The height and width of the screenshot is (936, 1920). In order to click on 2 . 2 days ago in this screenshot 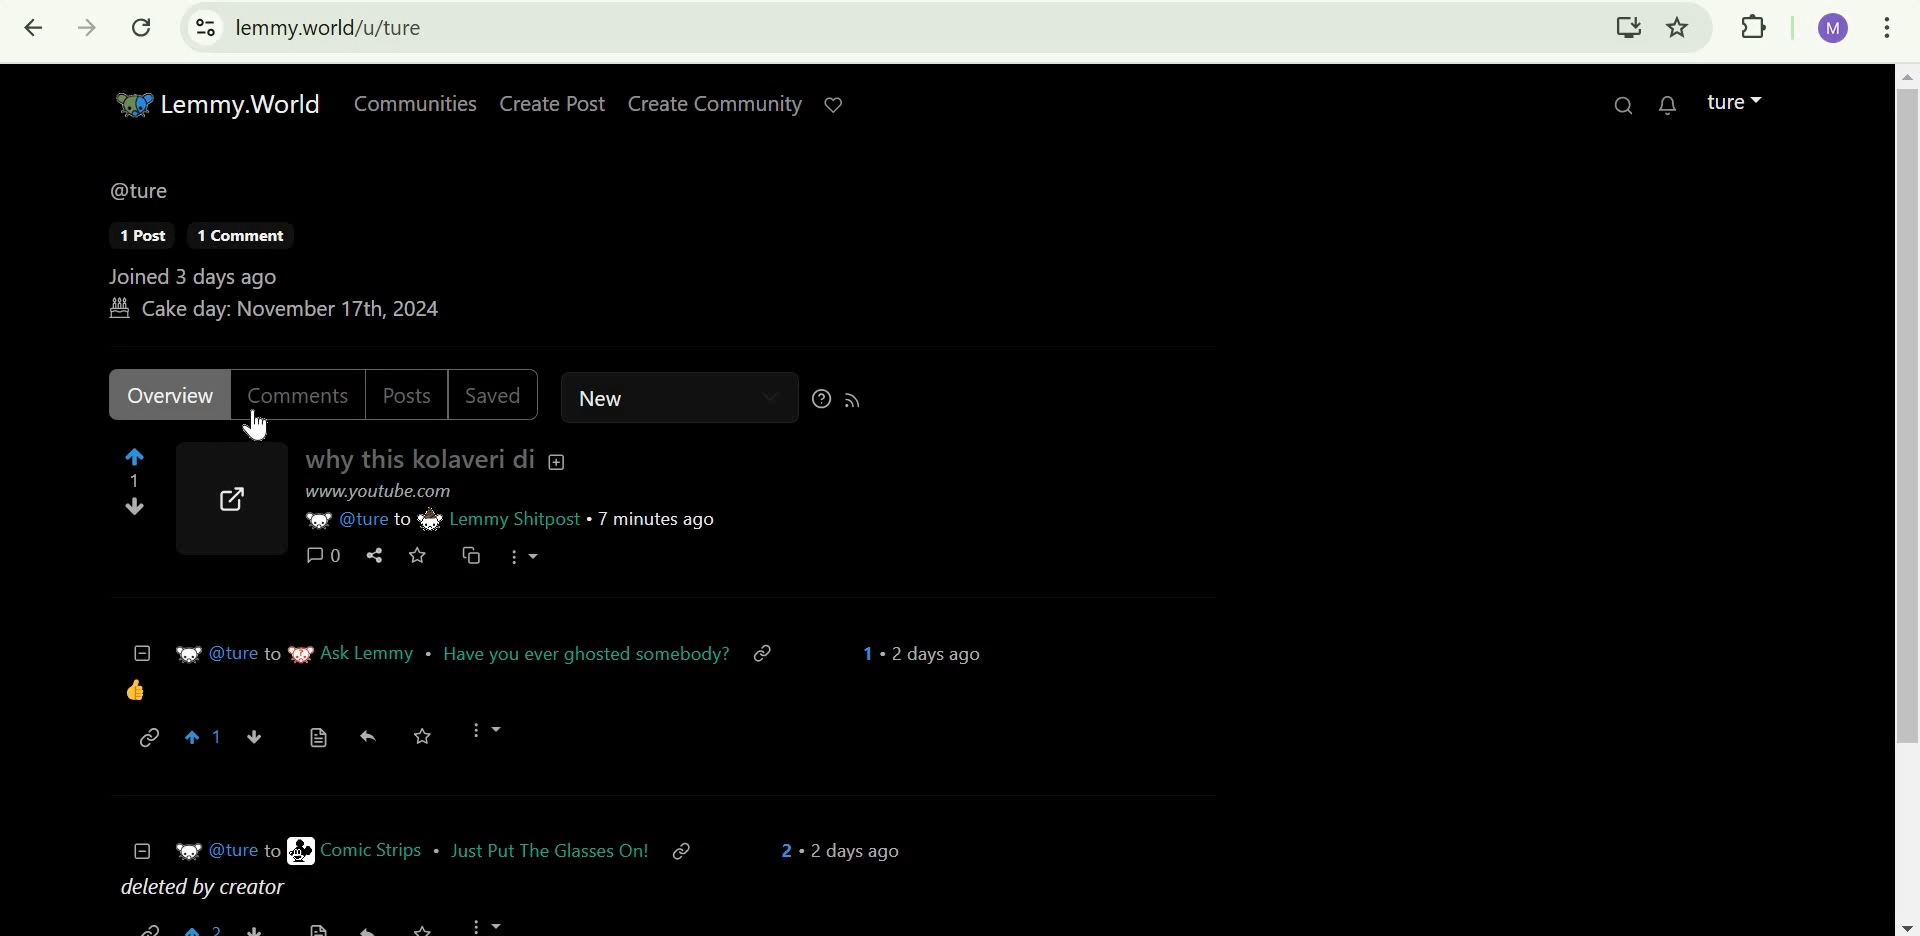, I will do `click(832, 847)`.